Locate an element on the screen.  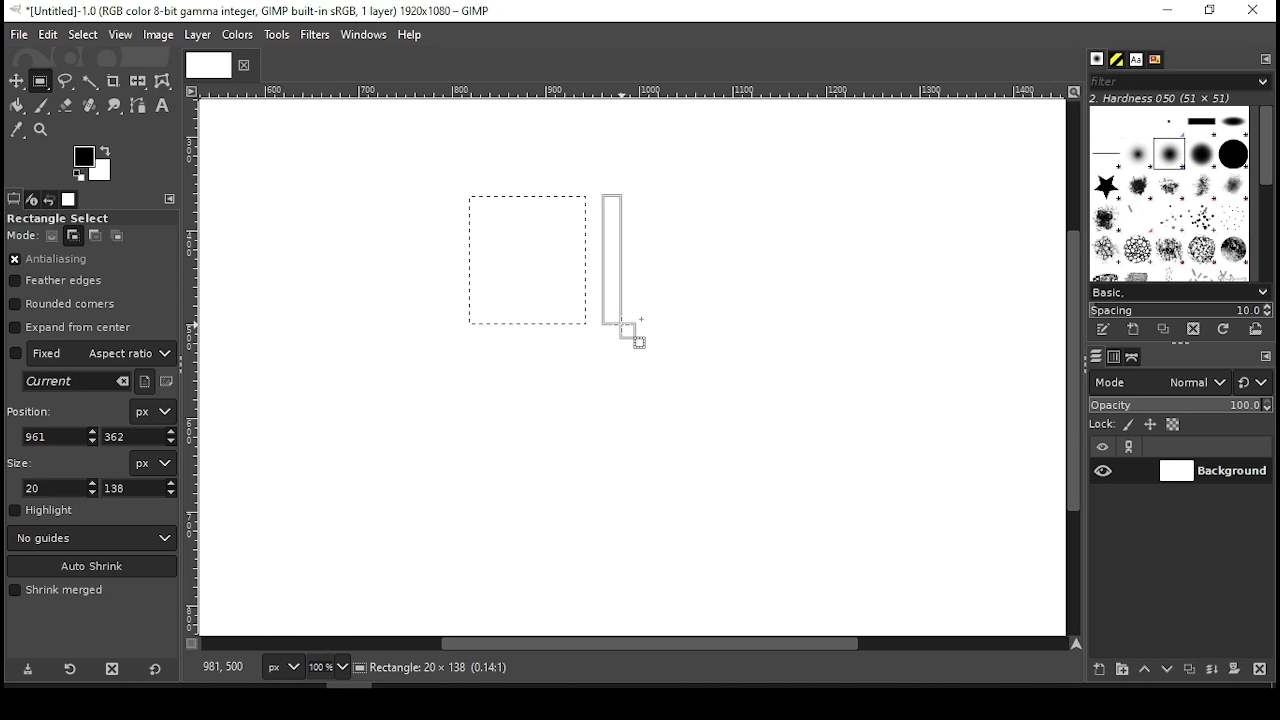
zoom tool is located at coordinates (42, 131).